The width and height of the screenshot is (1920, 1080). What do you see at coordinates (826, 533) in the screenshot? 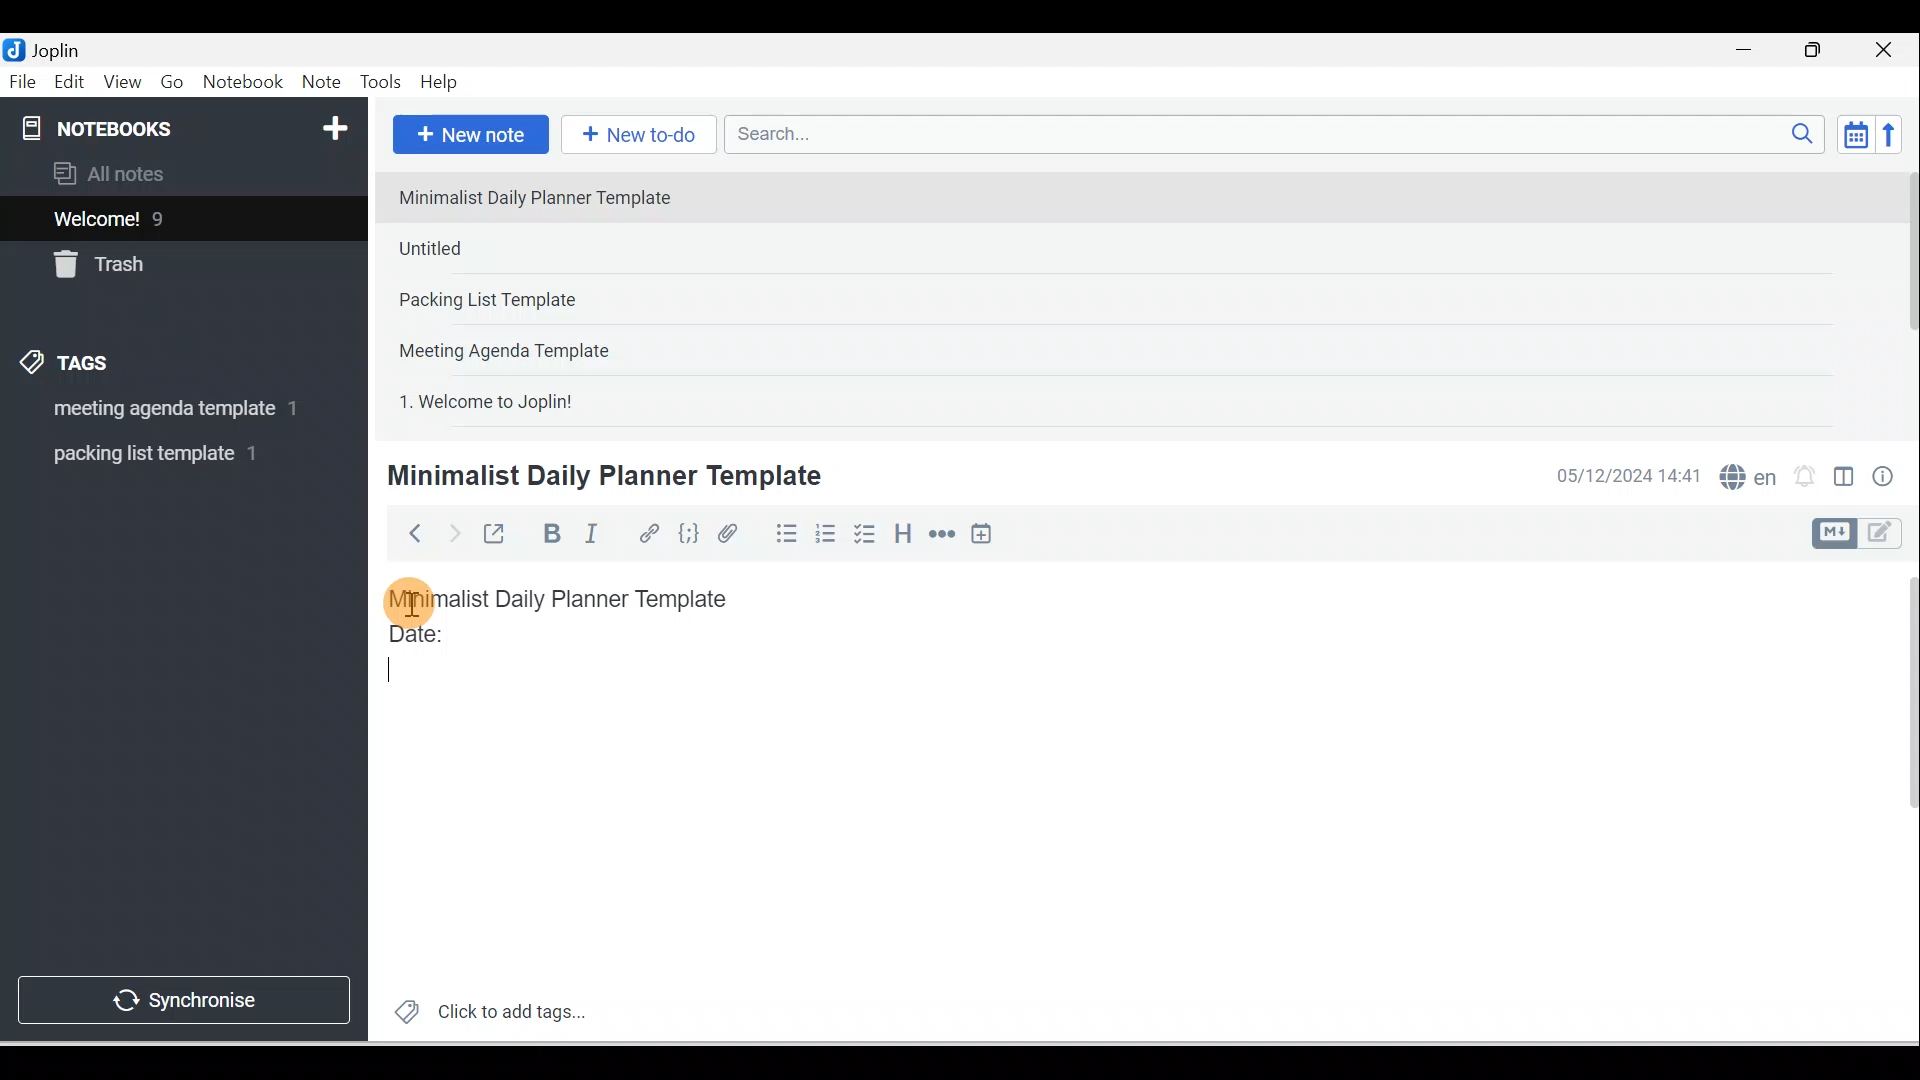
I see `Numbered list` at bounding box center [826, 533].